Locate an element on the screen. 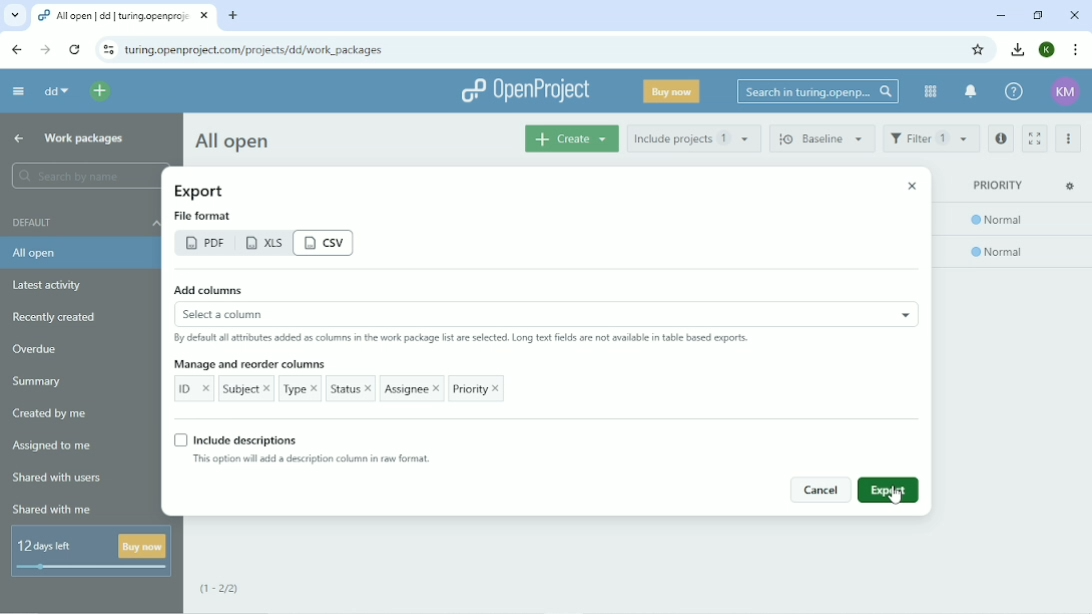  Status is located at coordinates (350, 389).